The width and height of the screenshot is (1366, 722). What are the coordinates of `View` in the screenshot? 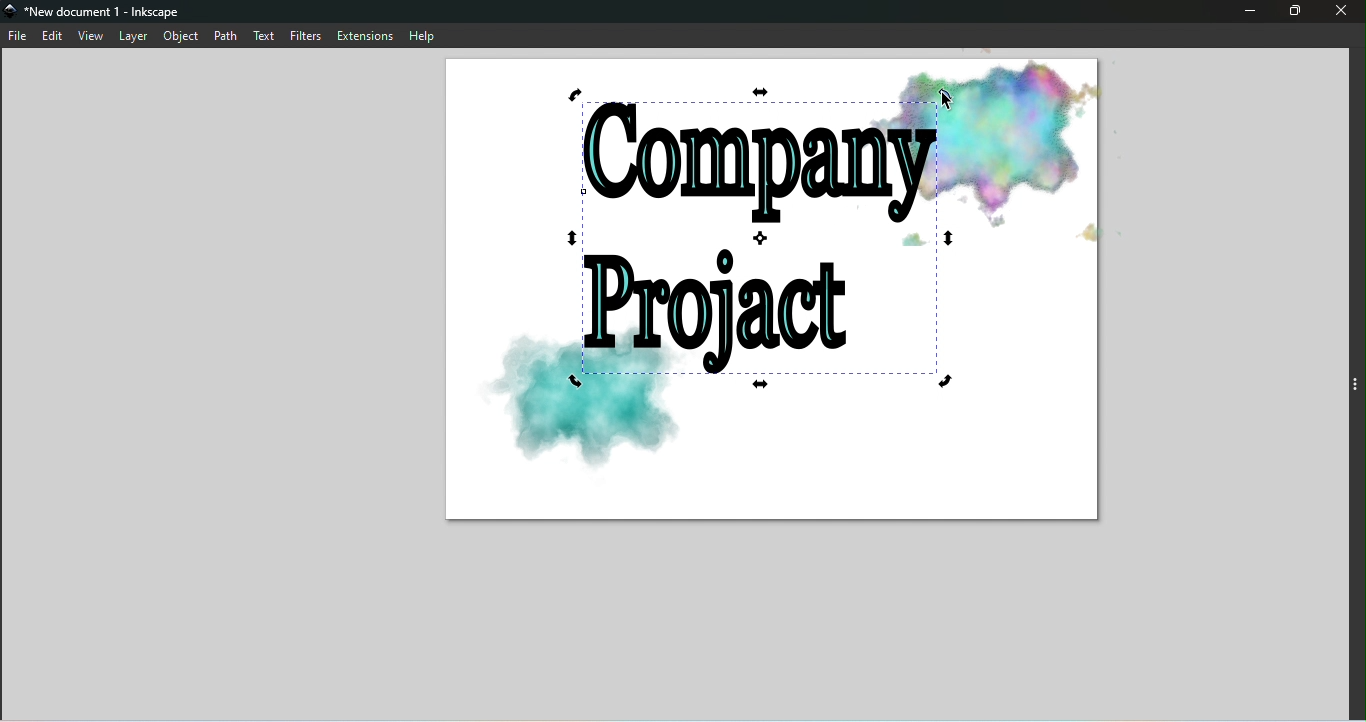 It's located at (91, 35).